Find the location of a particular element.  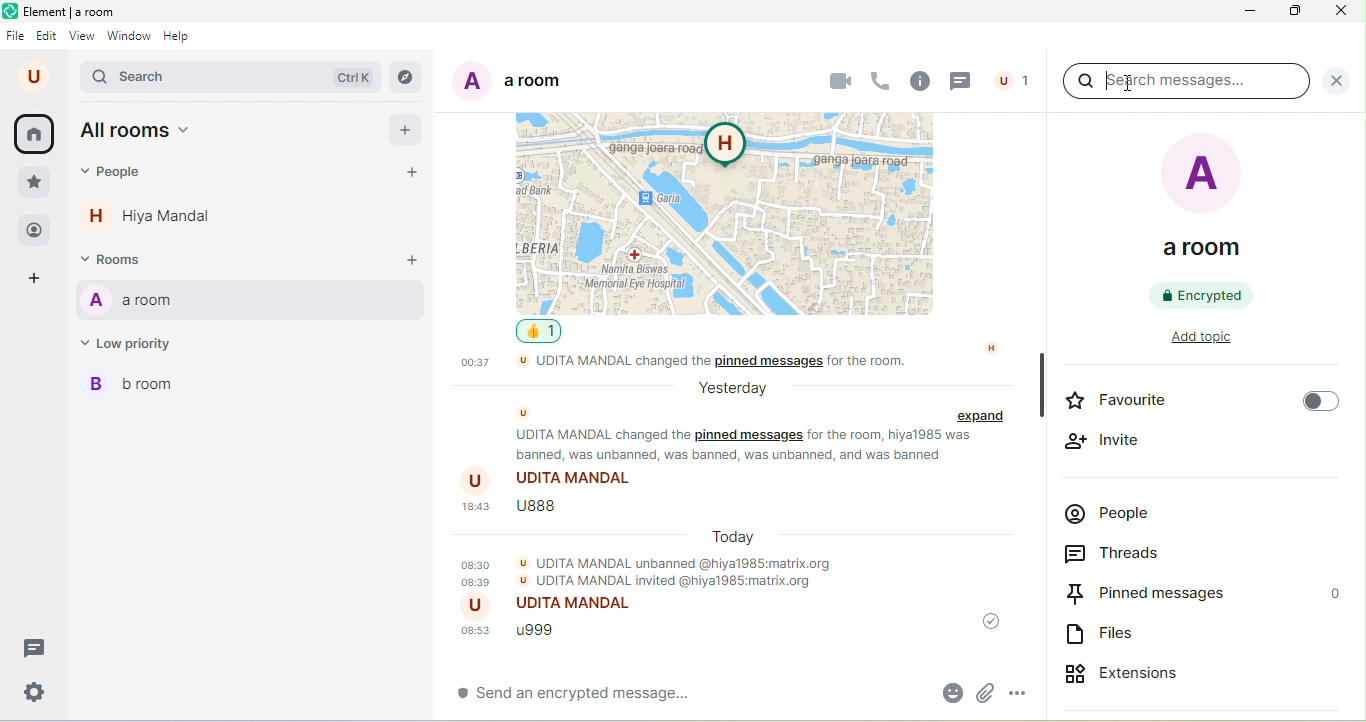

explore room is located at coordinates (407, 77).